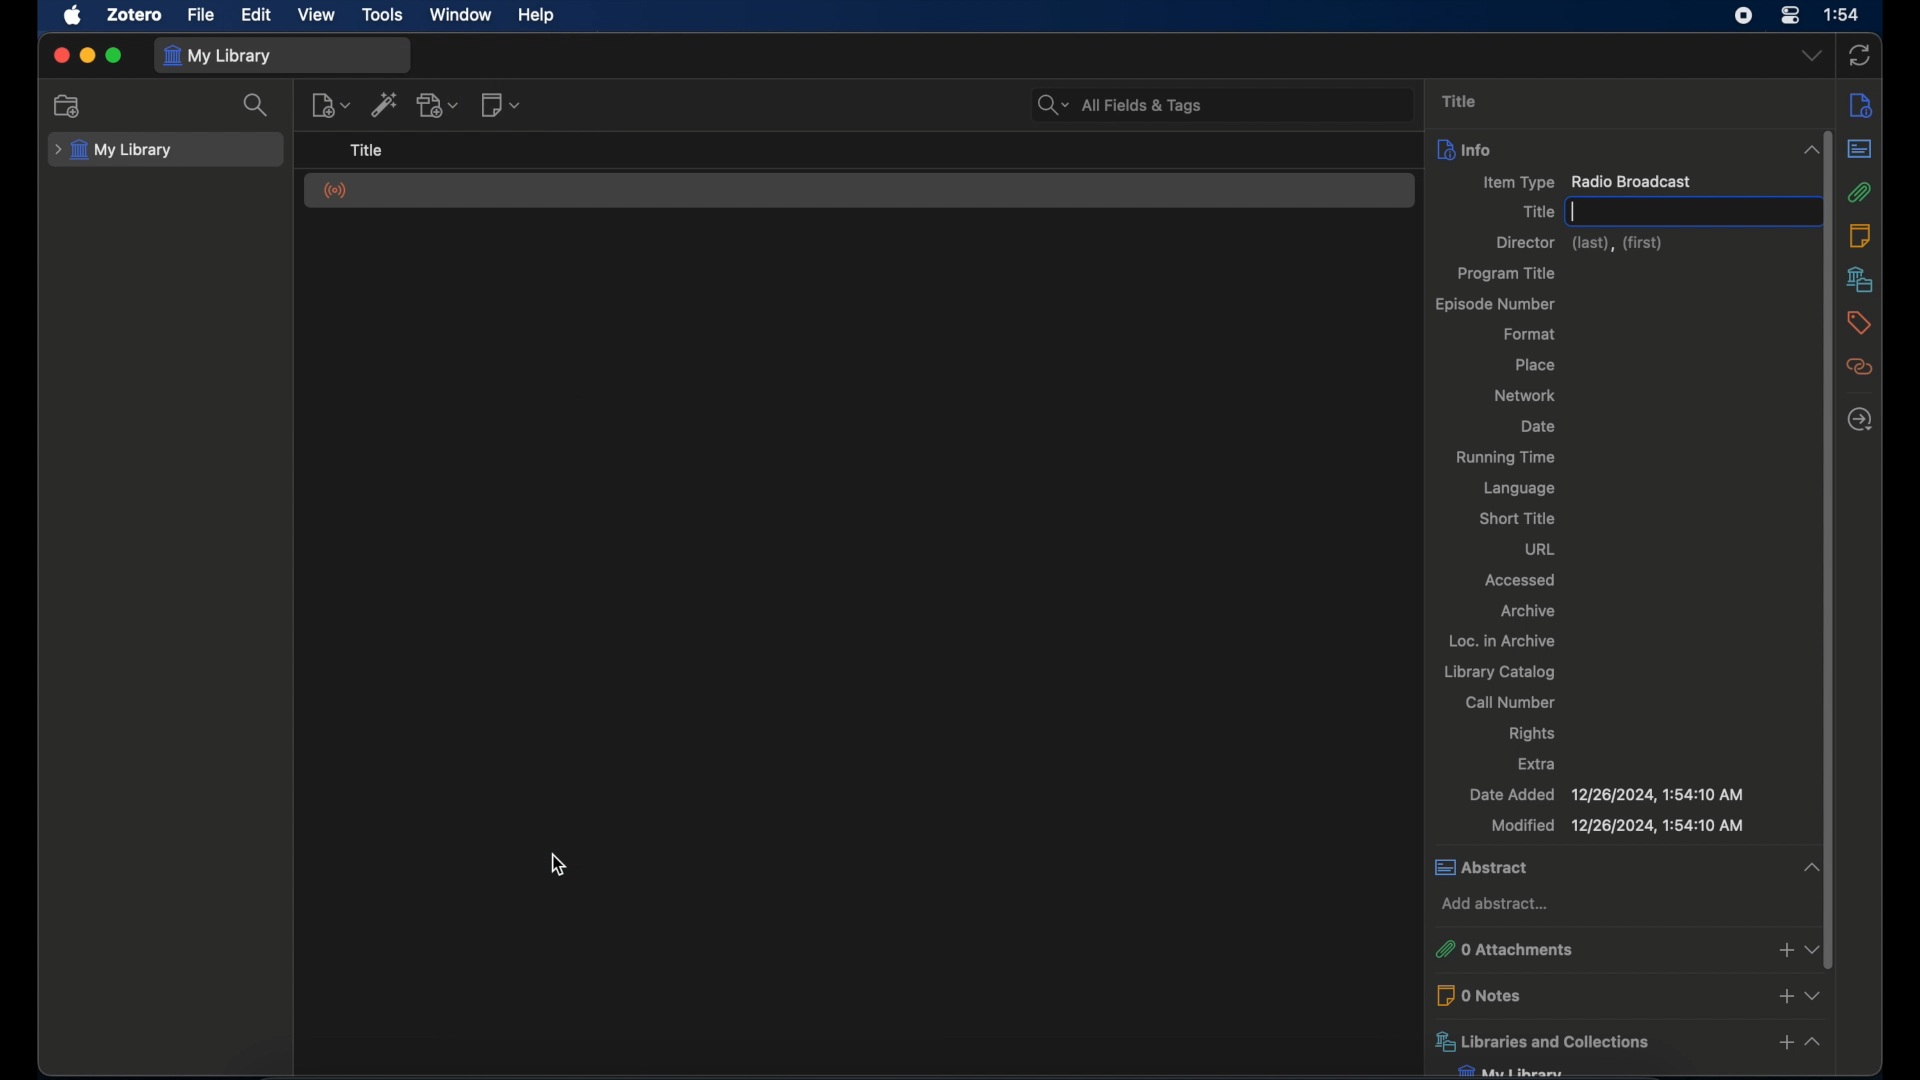 Image resolution: width=1920 pixels, height=1080 pixels. I want to click on edit, so click(257, 15).